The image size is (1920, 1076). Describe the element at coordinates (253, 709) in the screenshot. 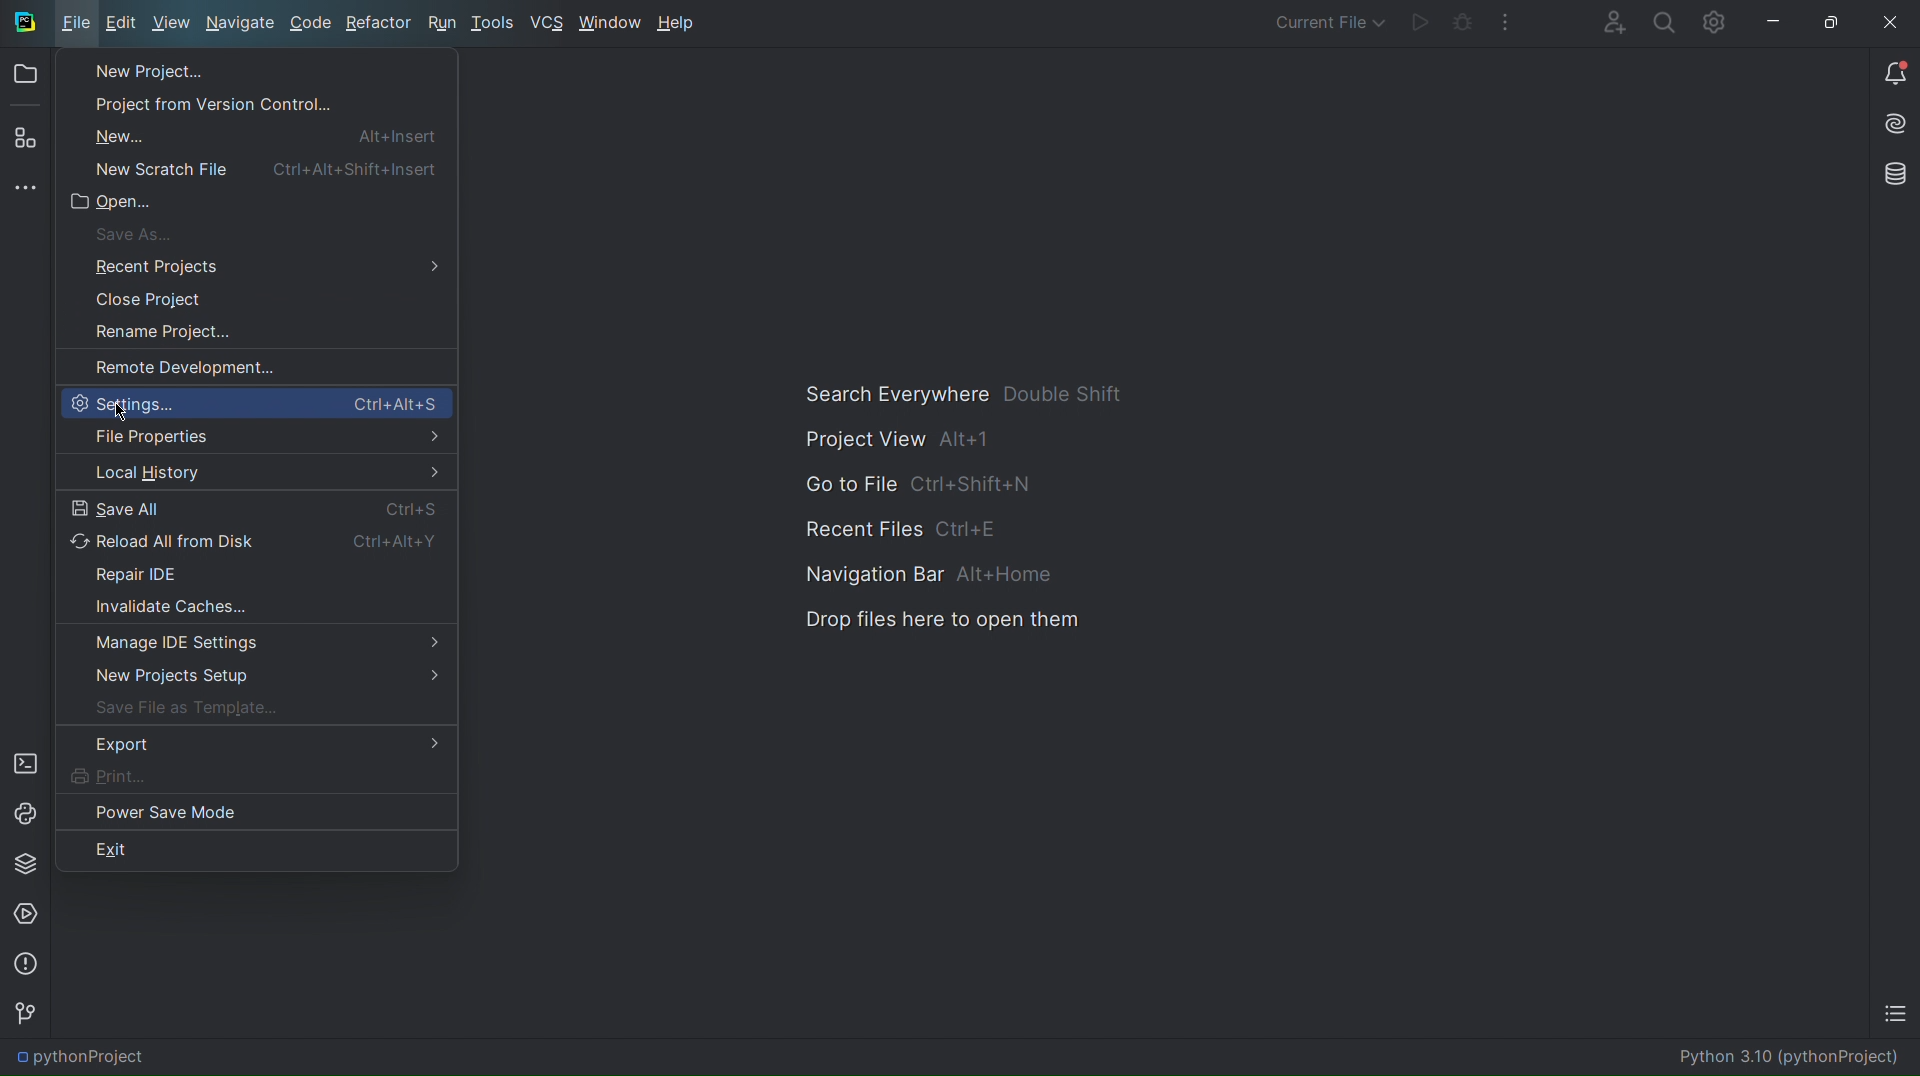

I see `Save File as Template` at that location.